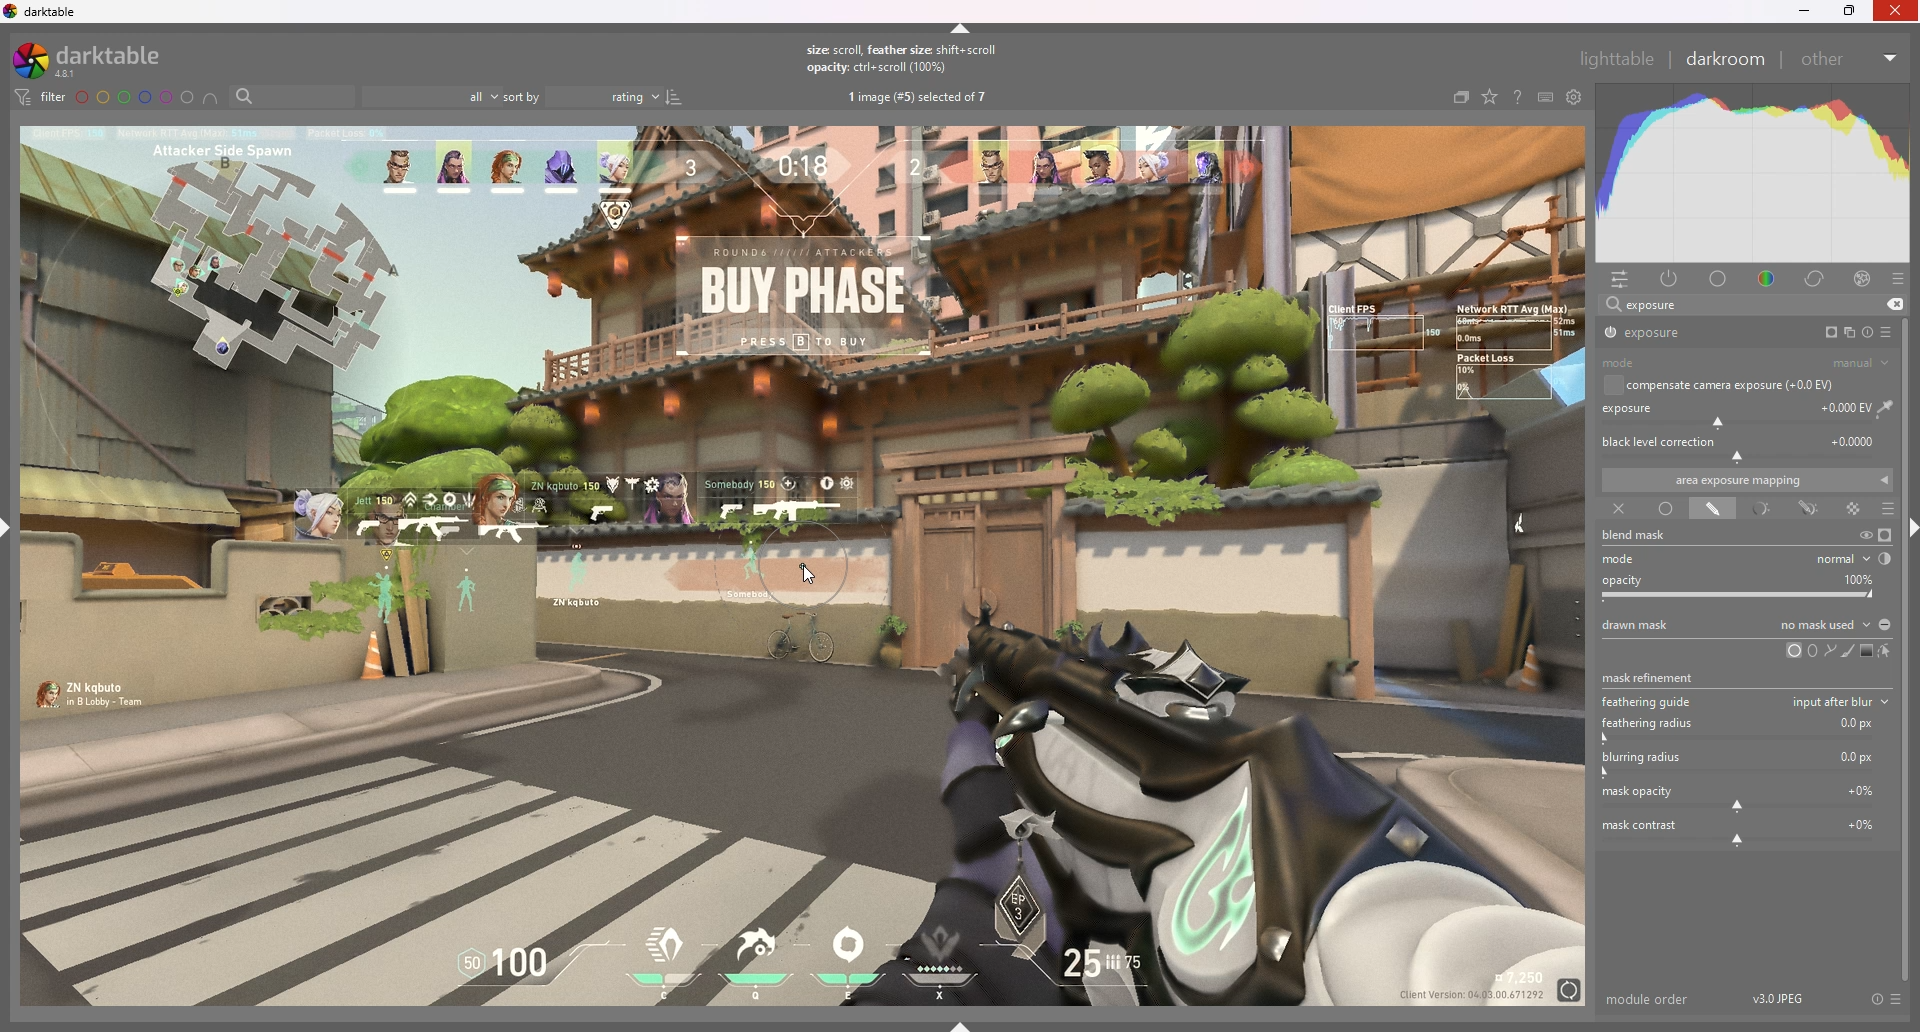 Image resolution: width=1920 pixels, height=1032 pixels. I want to click on help, so click(1515, 97).